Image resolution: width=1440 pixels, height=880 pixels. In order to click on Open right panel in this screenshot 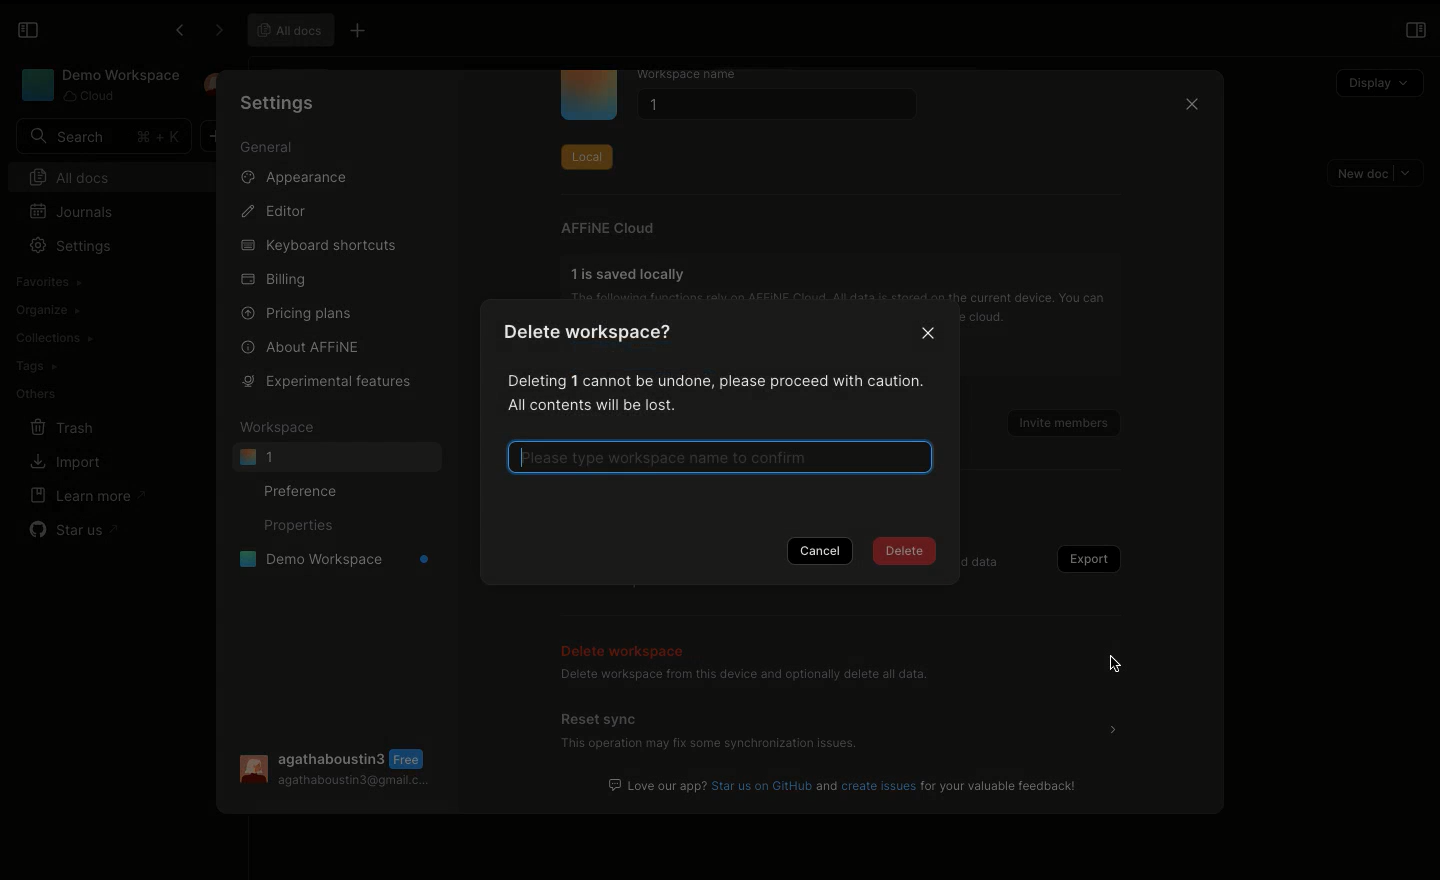, I will do `click(1415, 30)`.